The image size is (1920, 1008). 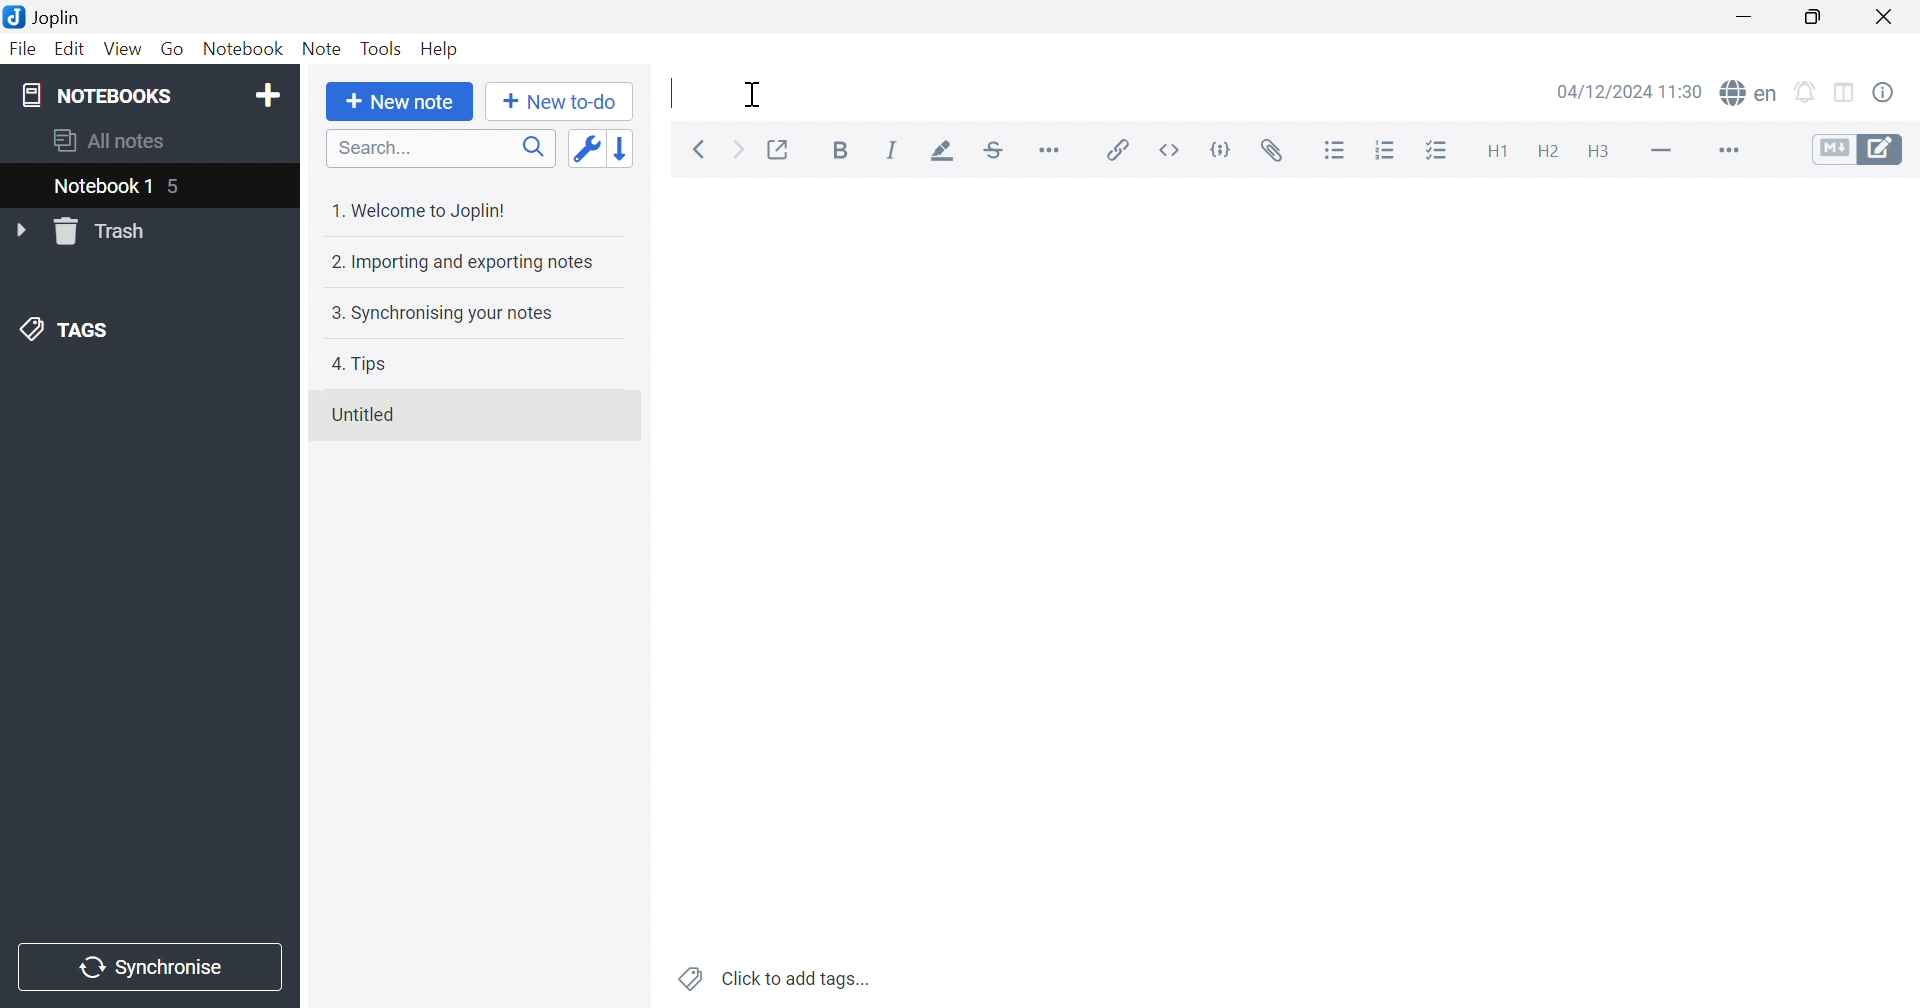 I want to click on NOTEBOOKS, so click(x=93, y=93).